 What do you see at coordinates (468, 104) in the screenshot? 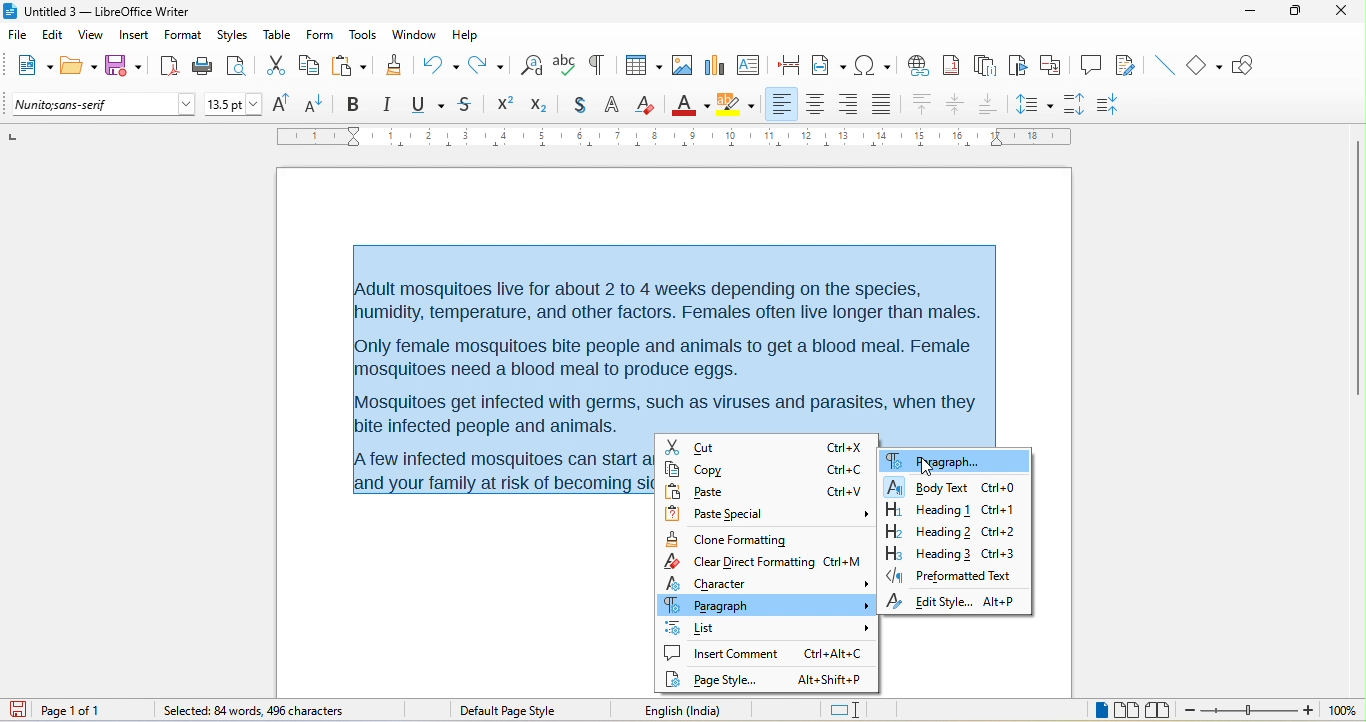
I see `strikethrough` at bounding box center [468, 104].